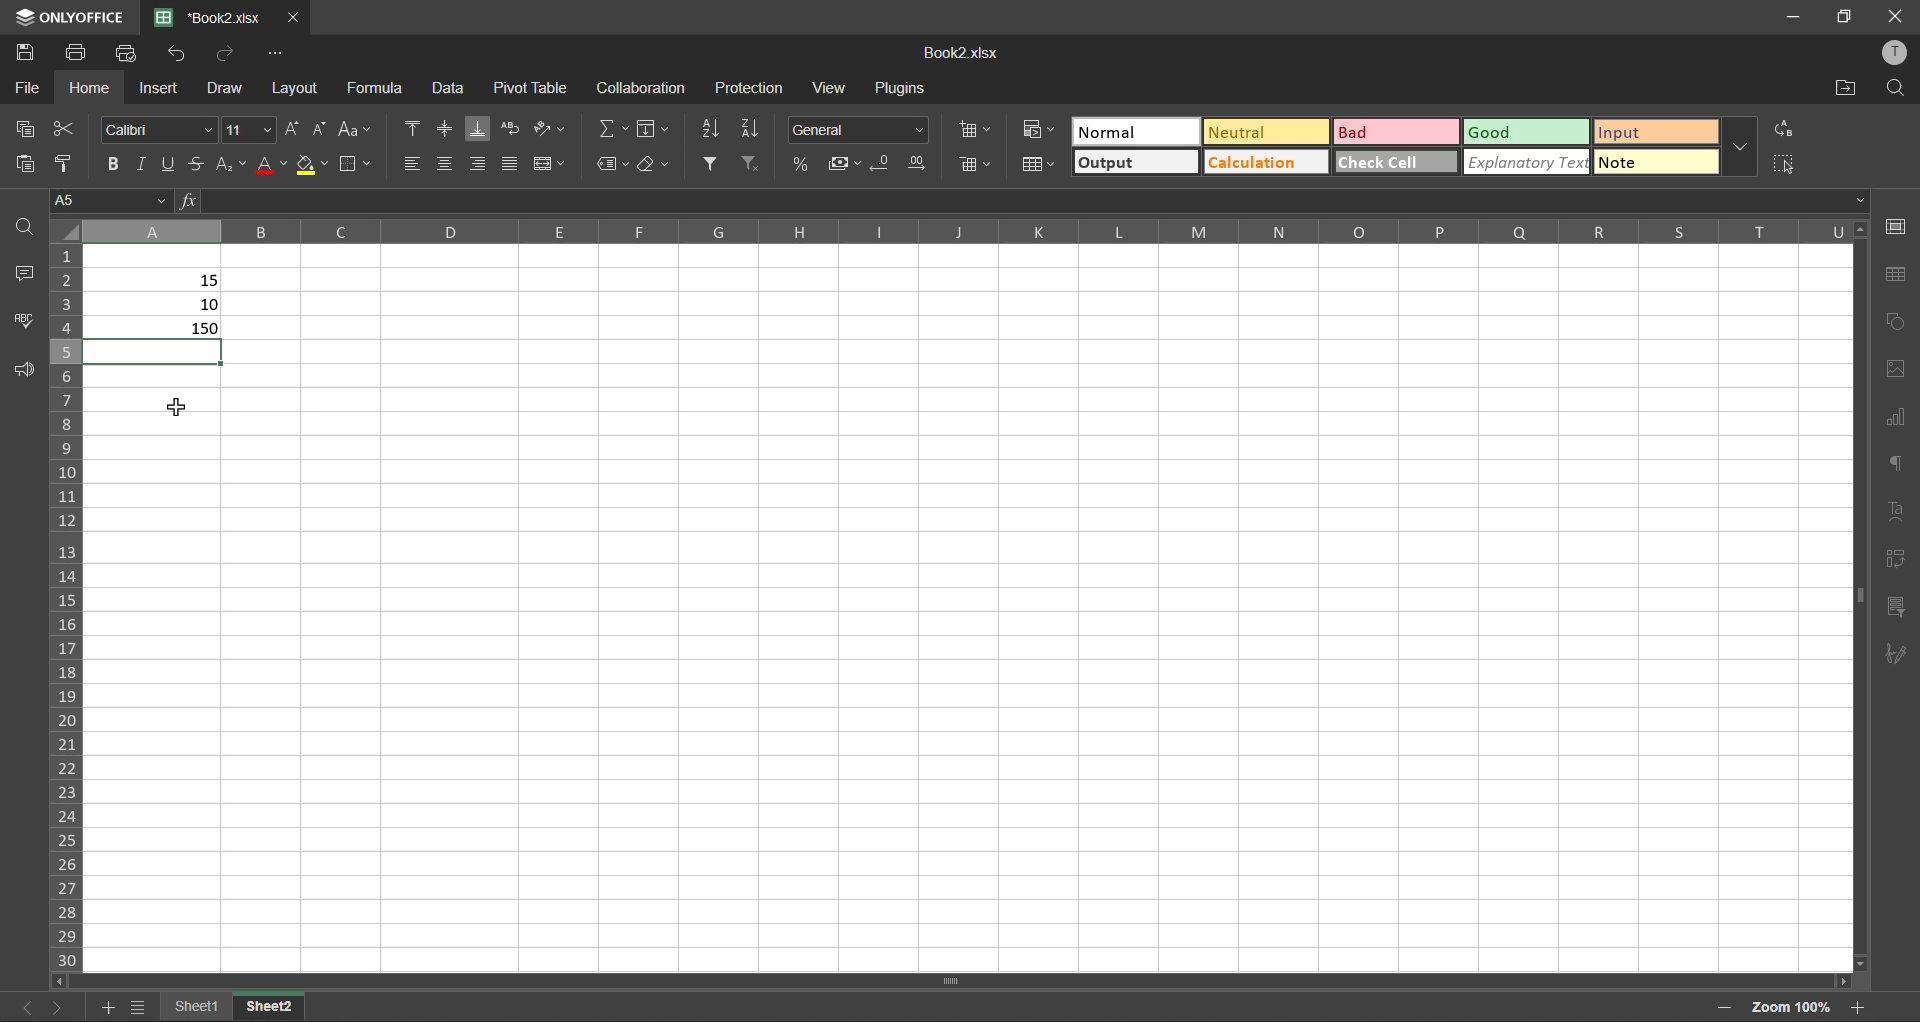 The height and width of the screenshot is (1022, 1920). Describe the element at coordinates (447, 164) in the screenshot. I see `align center` at that location.